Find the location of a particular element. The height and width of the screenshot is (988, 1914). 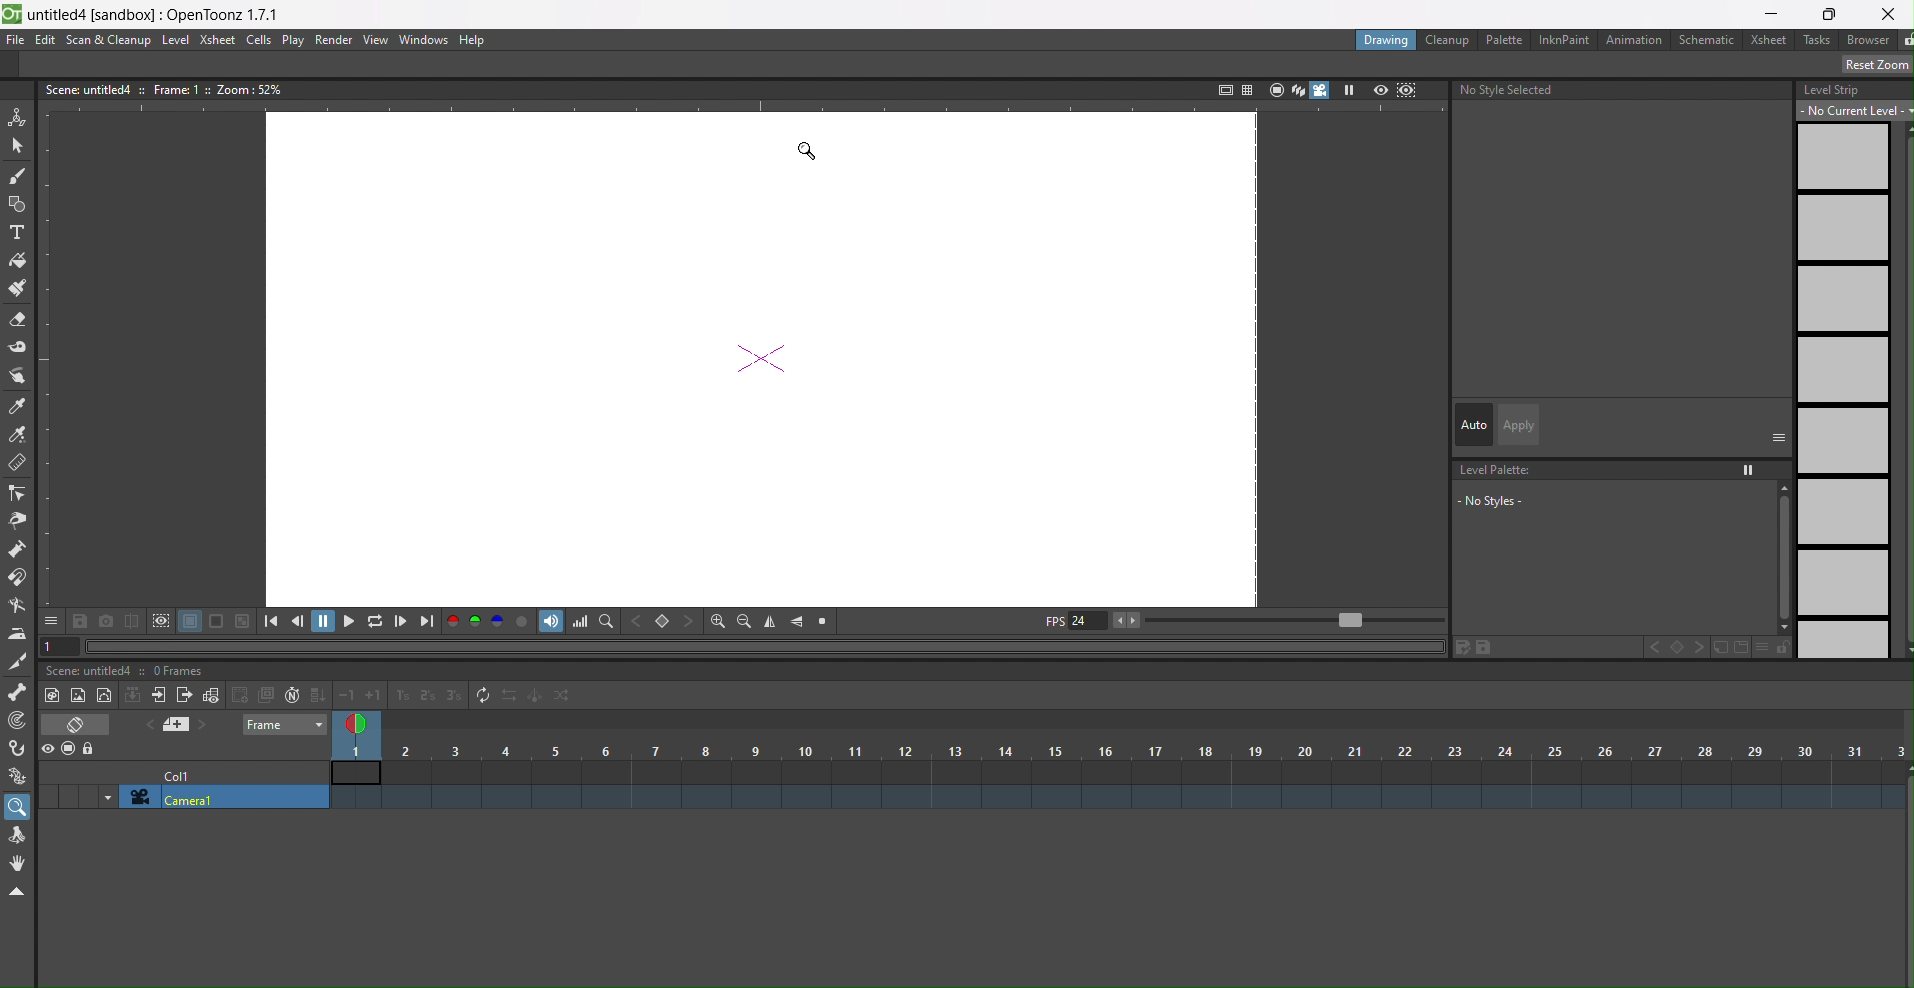

 is located at coordinates (827, 622).